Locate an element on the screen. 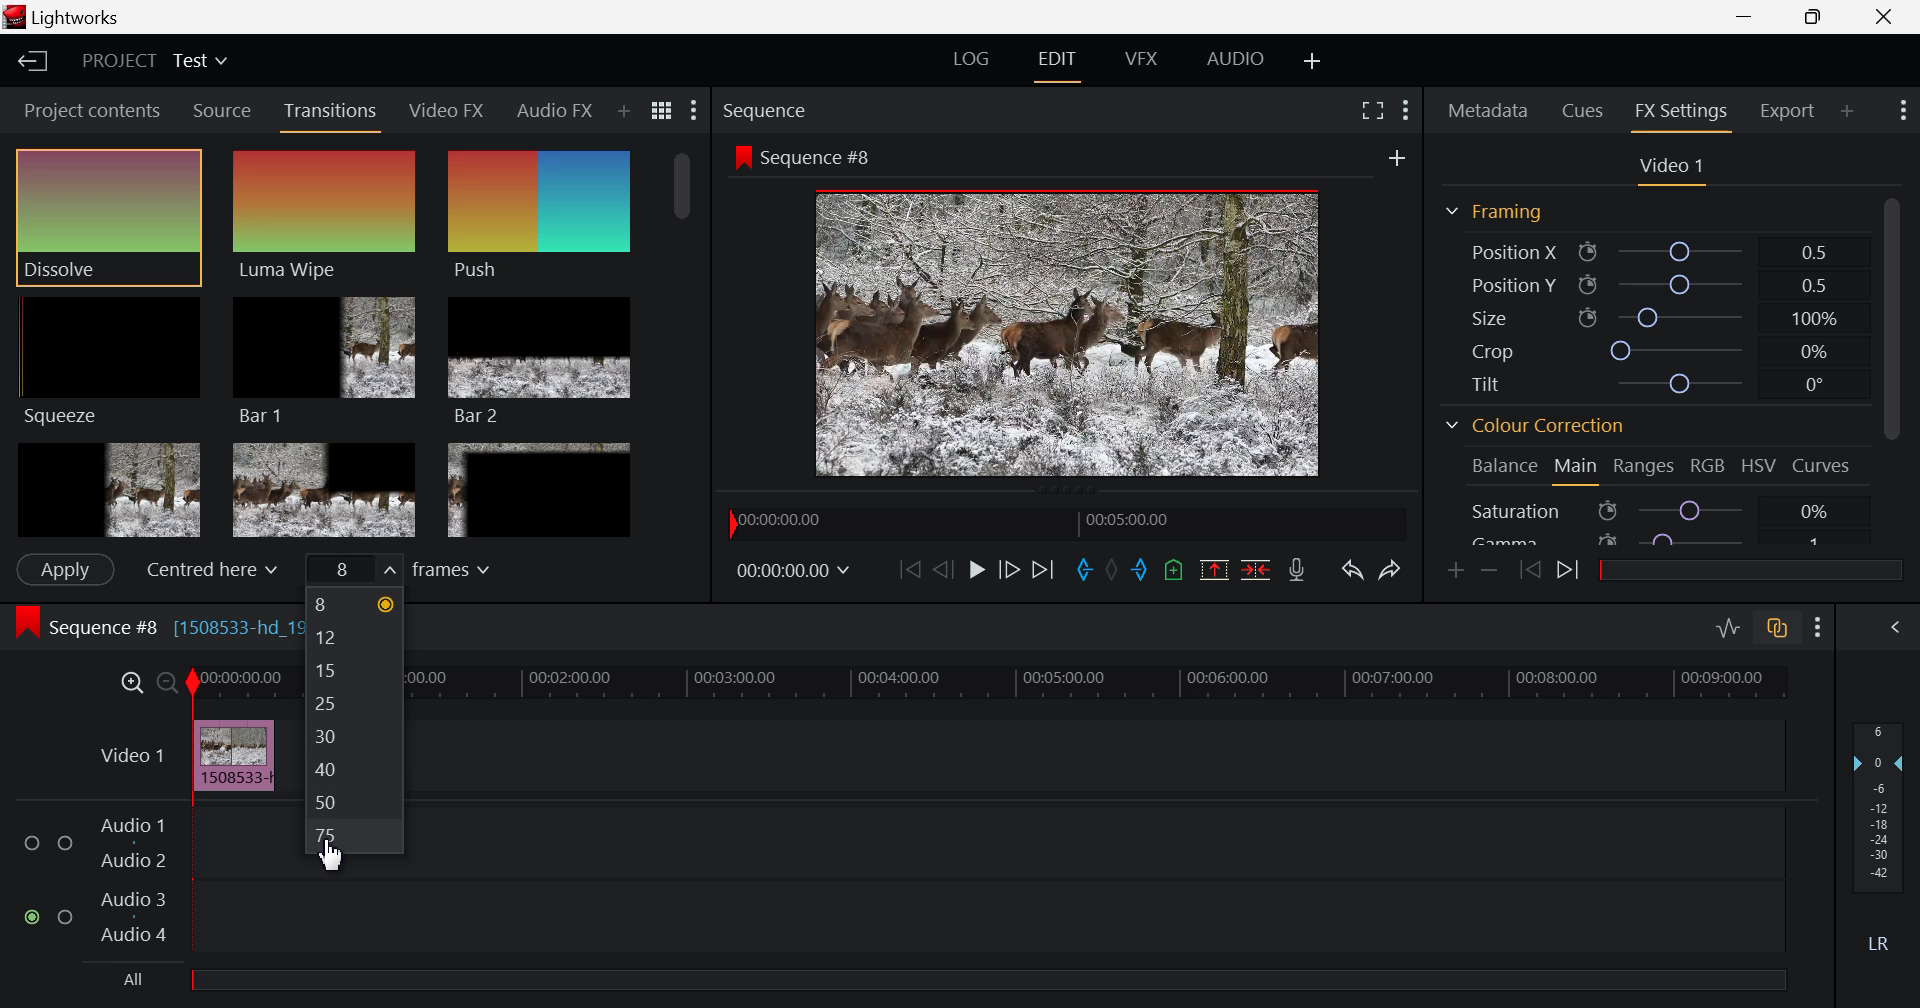 The height and width of the screenshot is (1008, 1920). Go Back is located at coordinates (943, 571).